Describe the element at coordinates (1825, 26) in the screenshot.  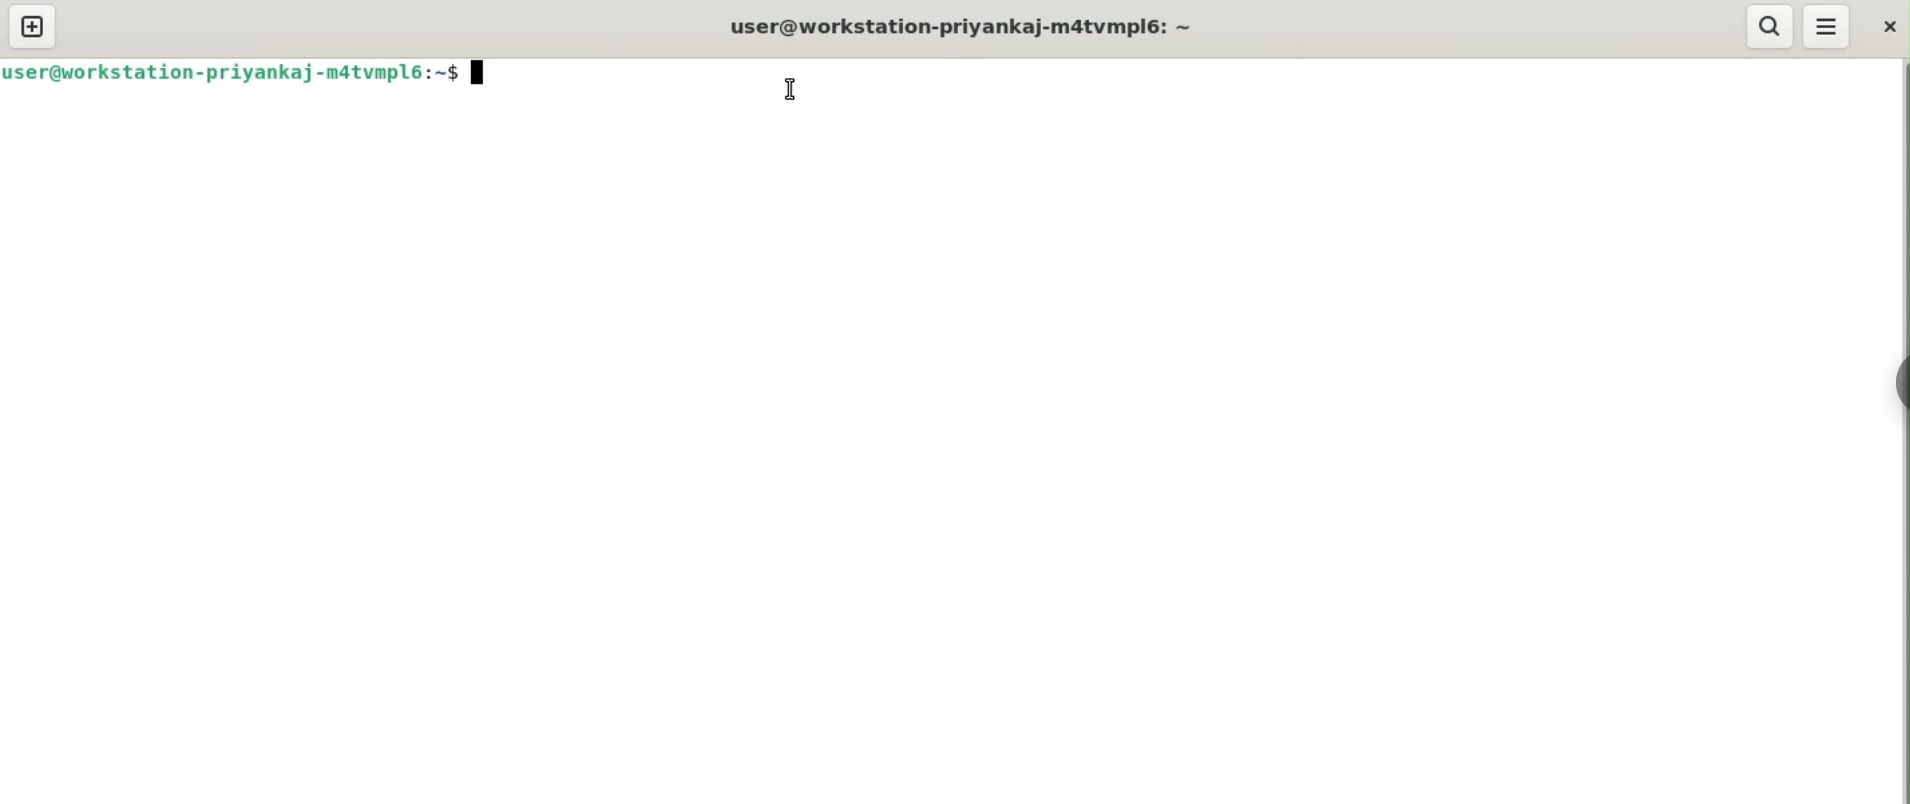
I see `menu` at that location.